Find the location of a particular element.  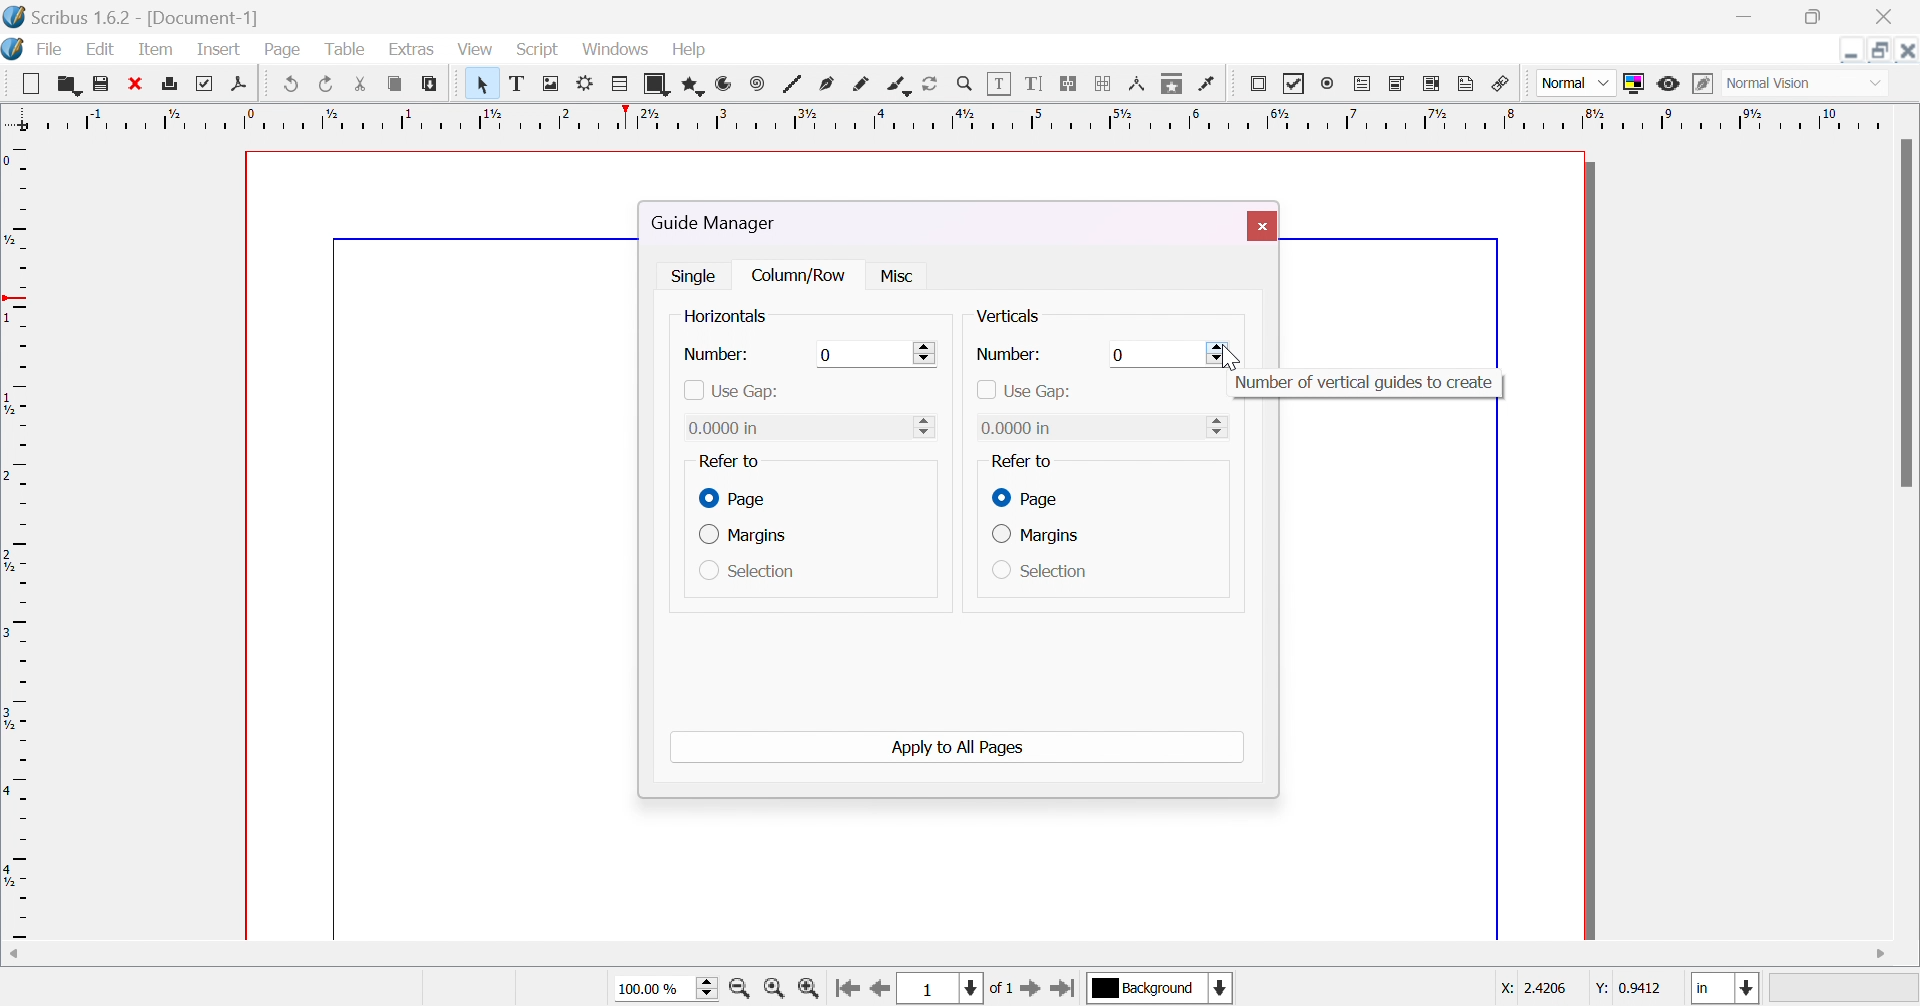

slider is located at coordinates (1218, 353).